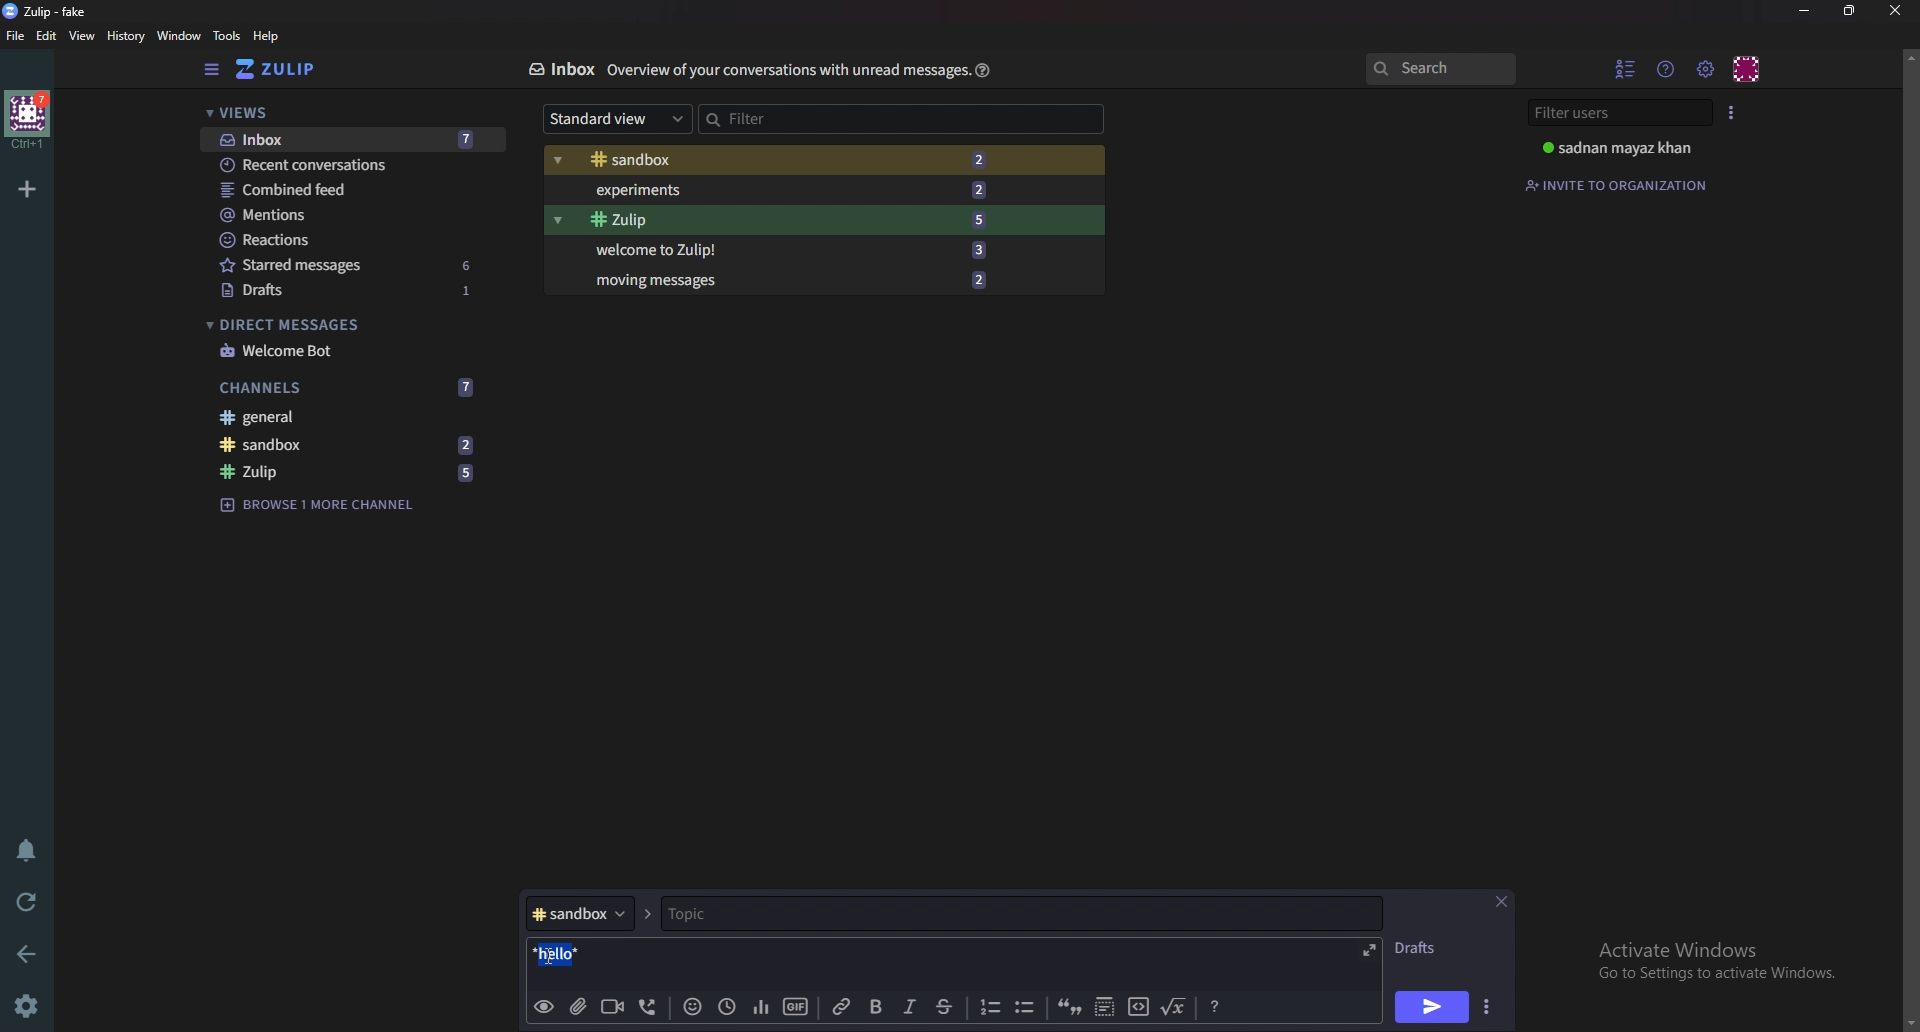 The height and width of the screenshot is (1032, 1920). Describe the element at coordinates (1894, 12) in the screenshot. I see `close` at that location.